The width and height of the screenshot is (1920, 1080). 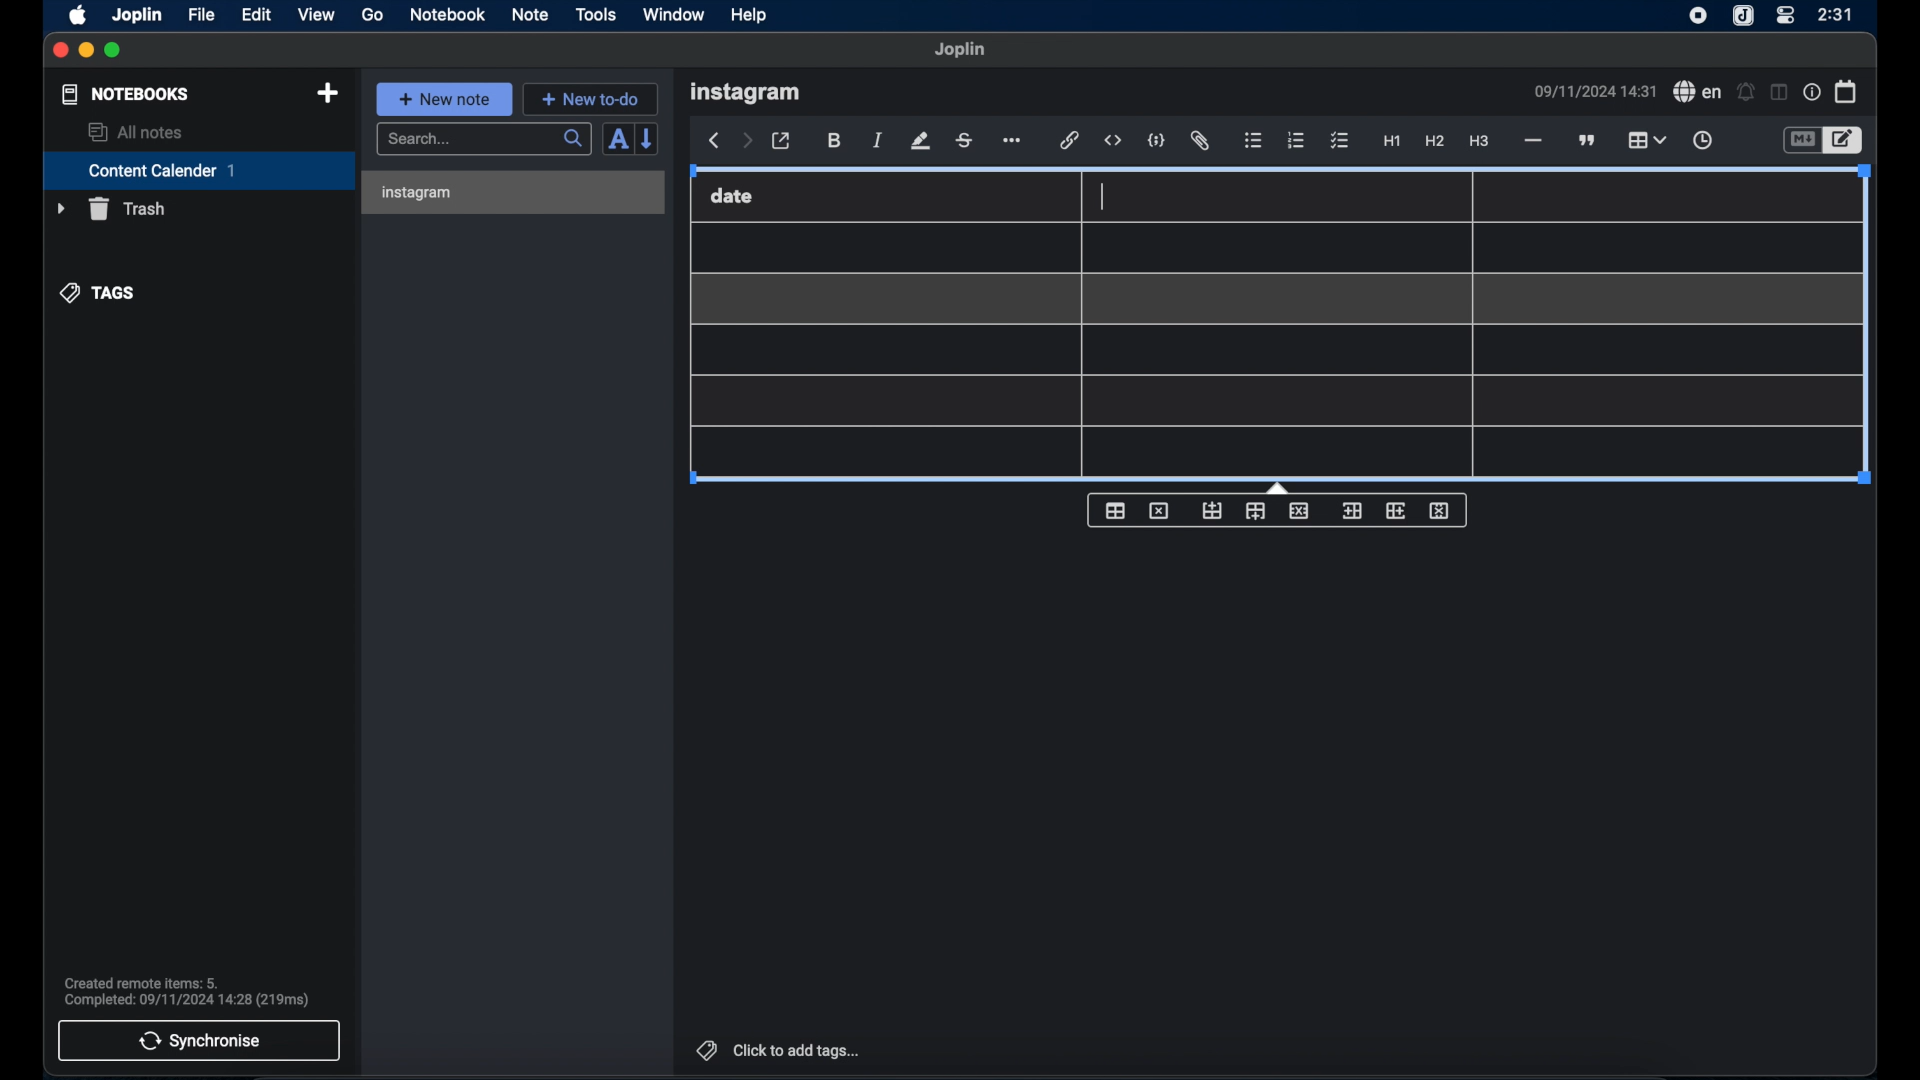 I want to click on calendar icon, so click(x=1847, y=92).